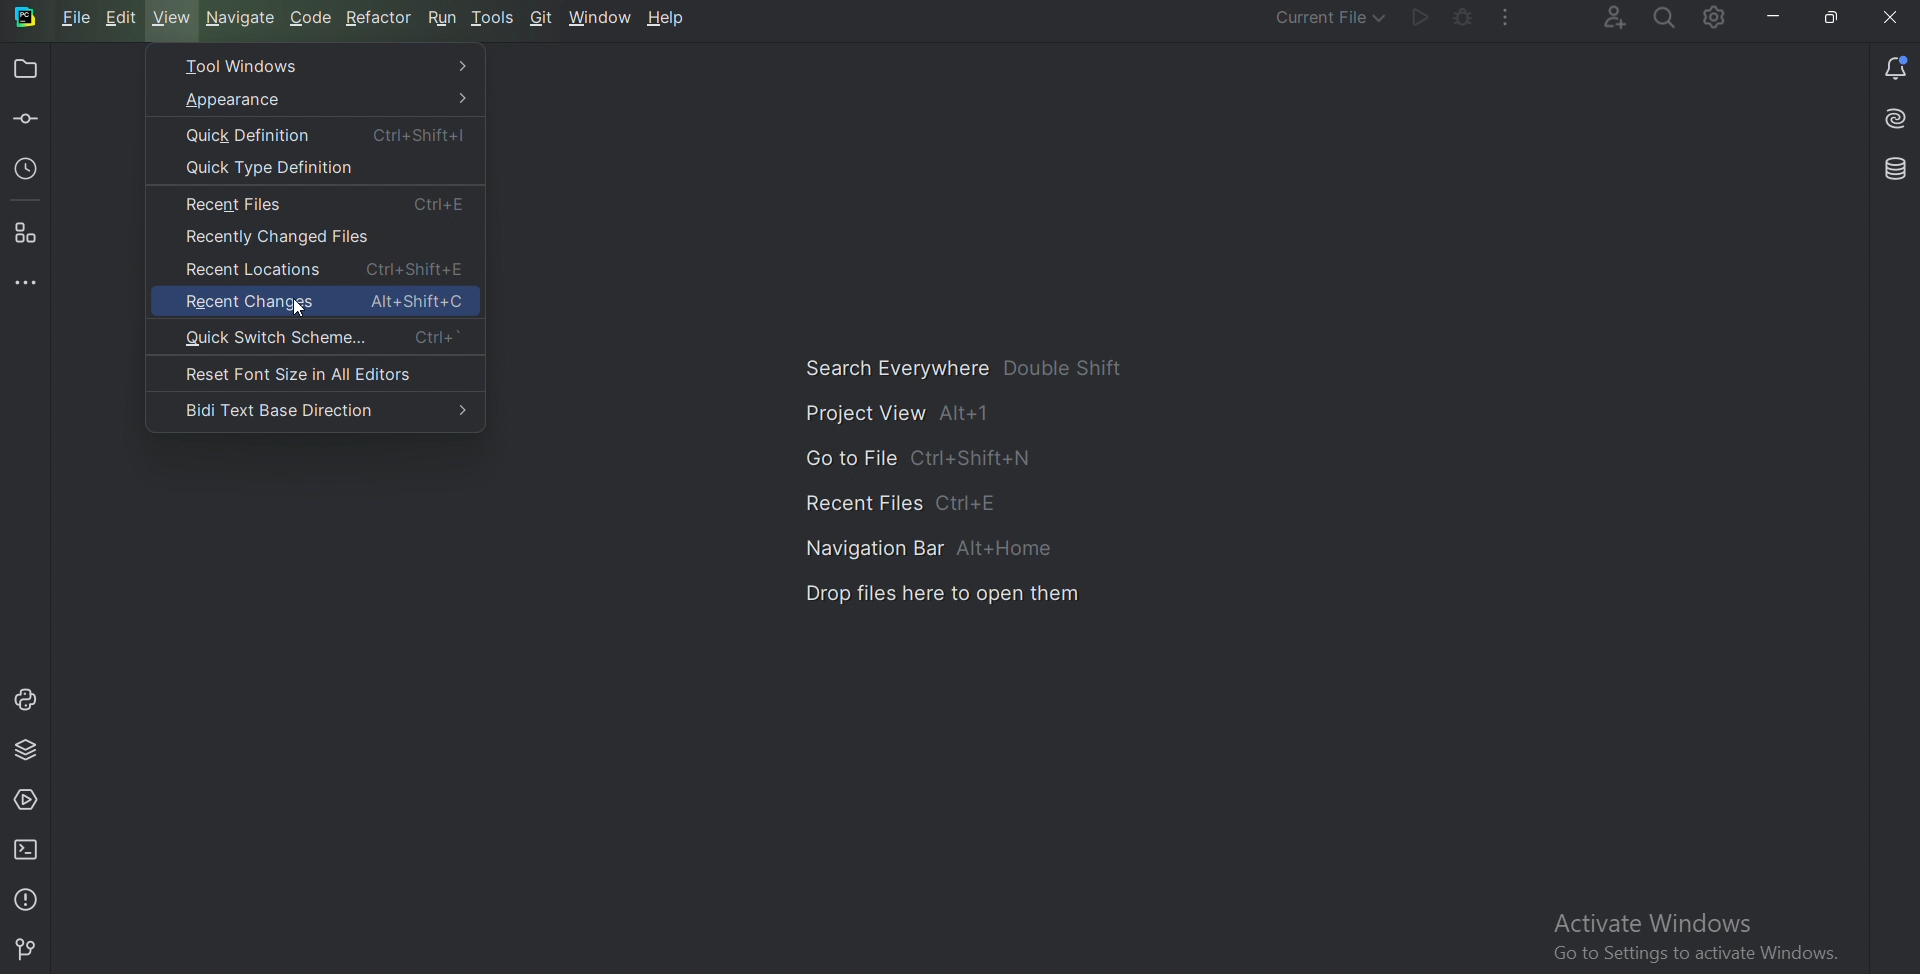 Image resolution: width=1920 pixels, height=974 pixels. Describe the element at coordinates (493, 17) in the screenshot. I see `Tools` at that location.